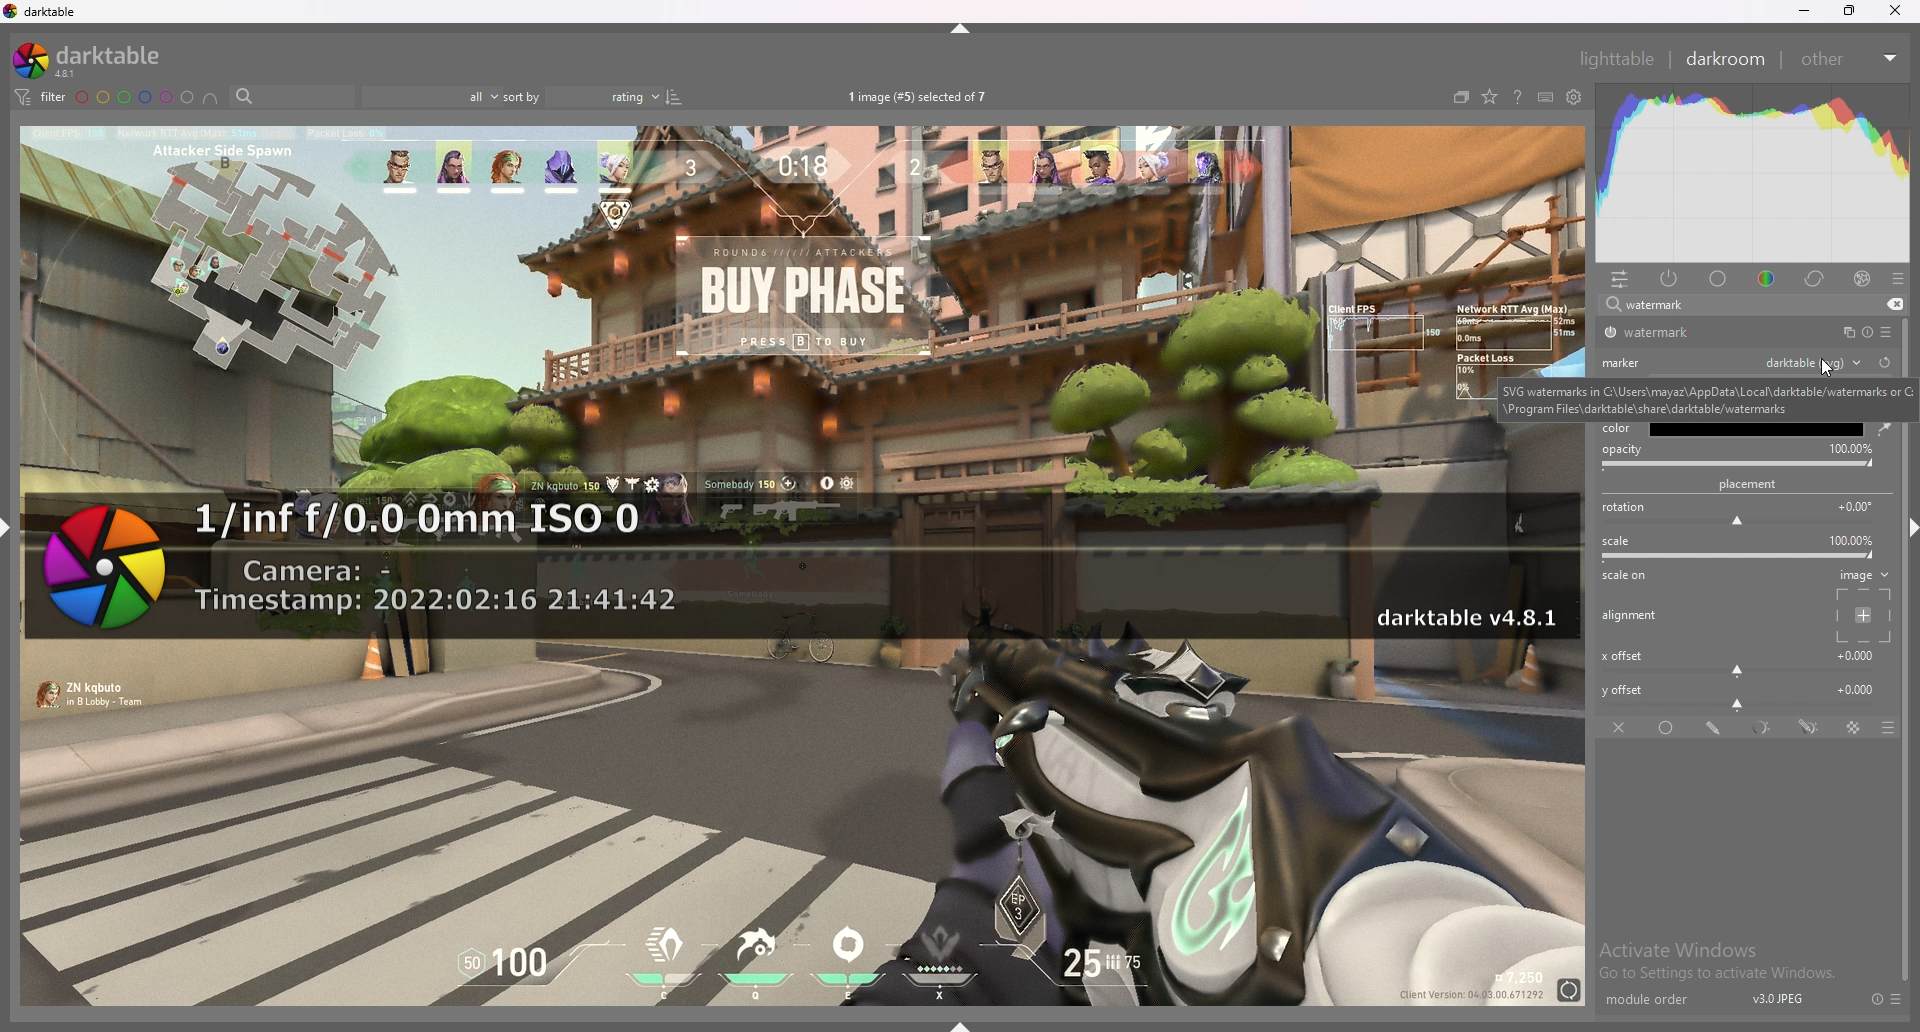 This screenshot has height=1032, width=1920. I want to click on resize, so click(1850, 11).